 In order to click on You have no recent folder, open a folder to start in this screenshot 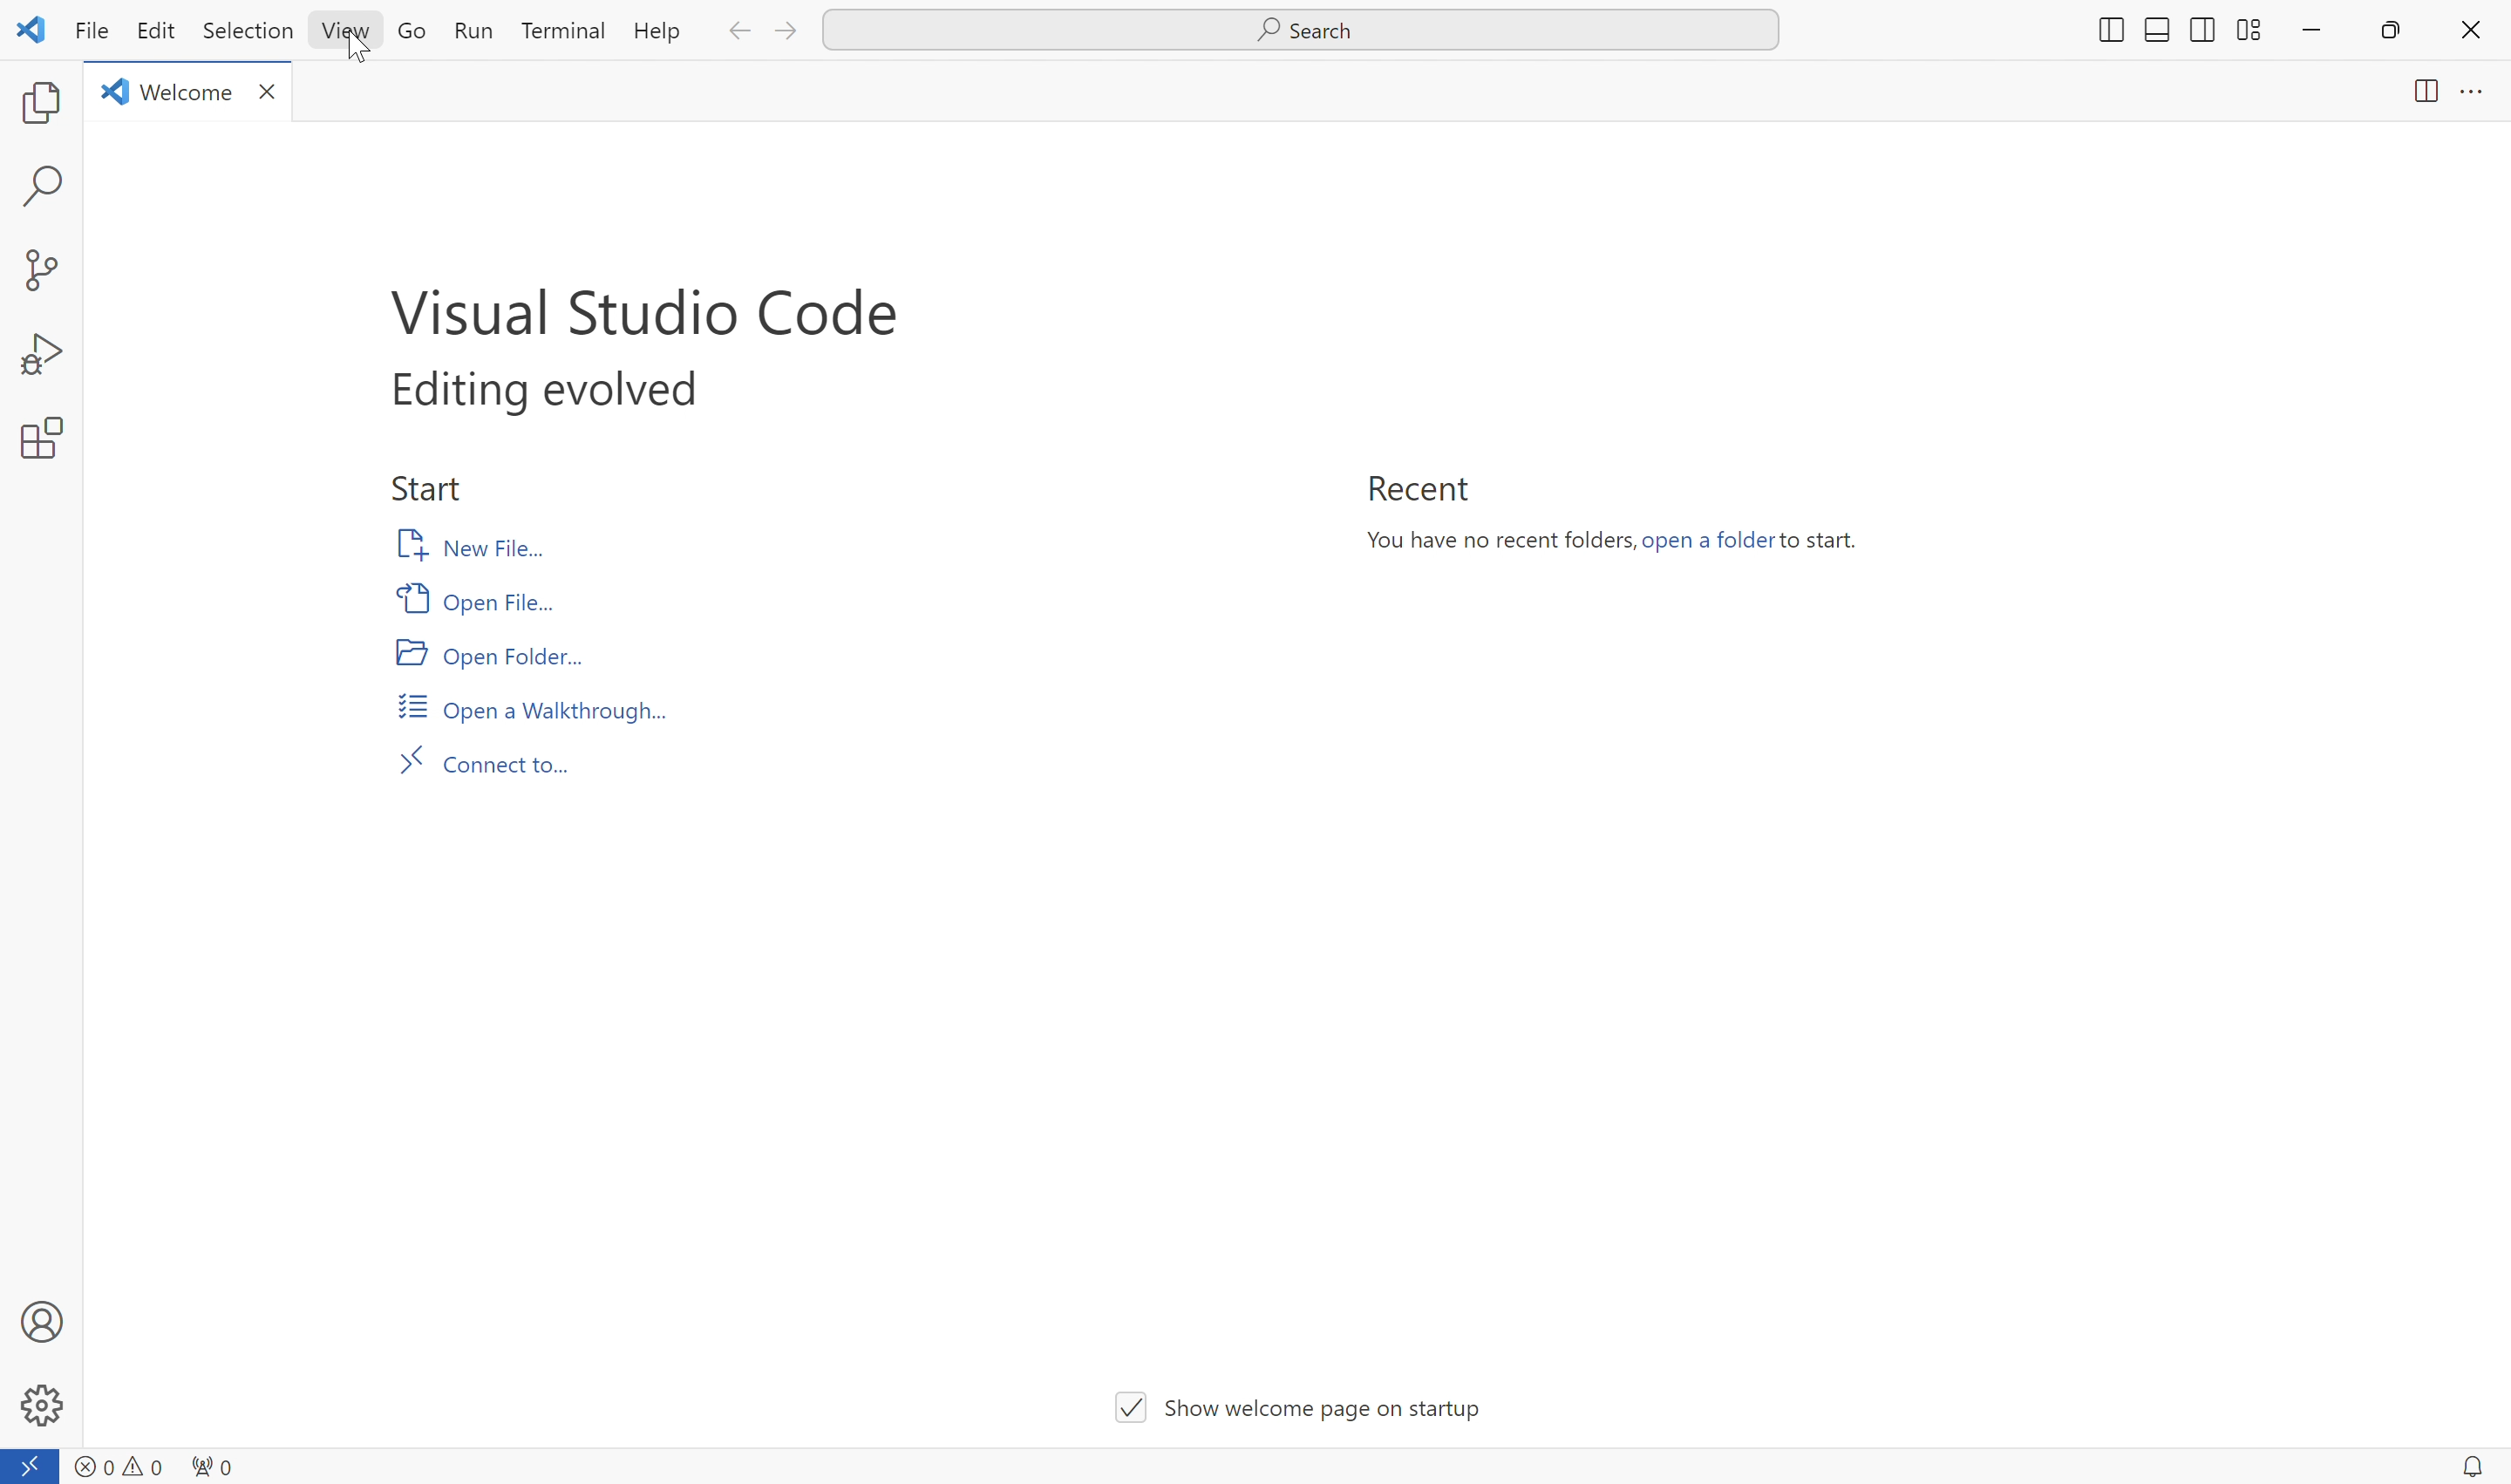, I will do `click(1617, 537)`.